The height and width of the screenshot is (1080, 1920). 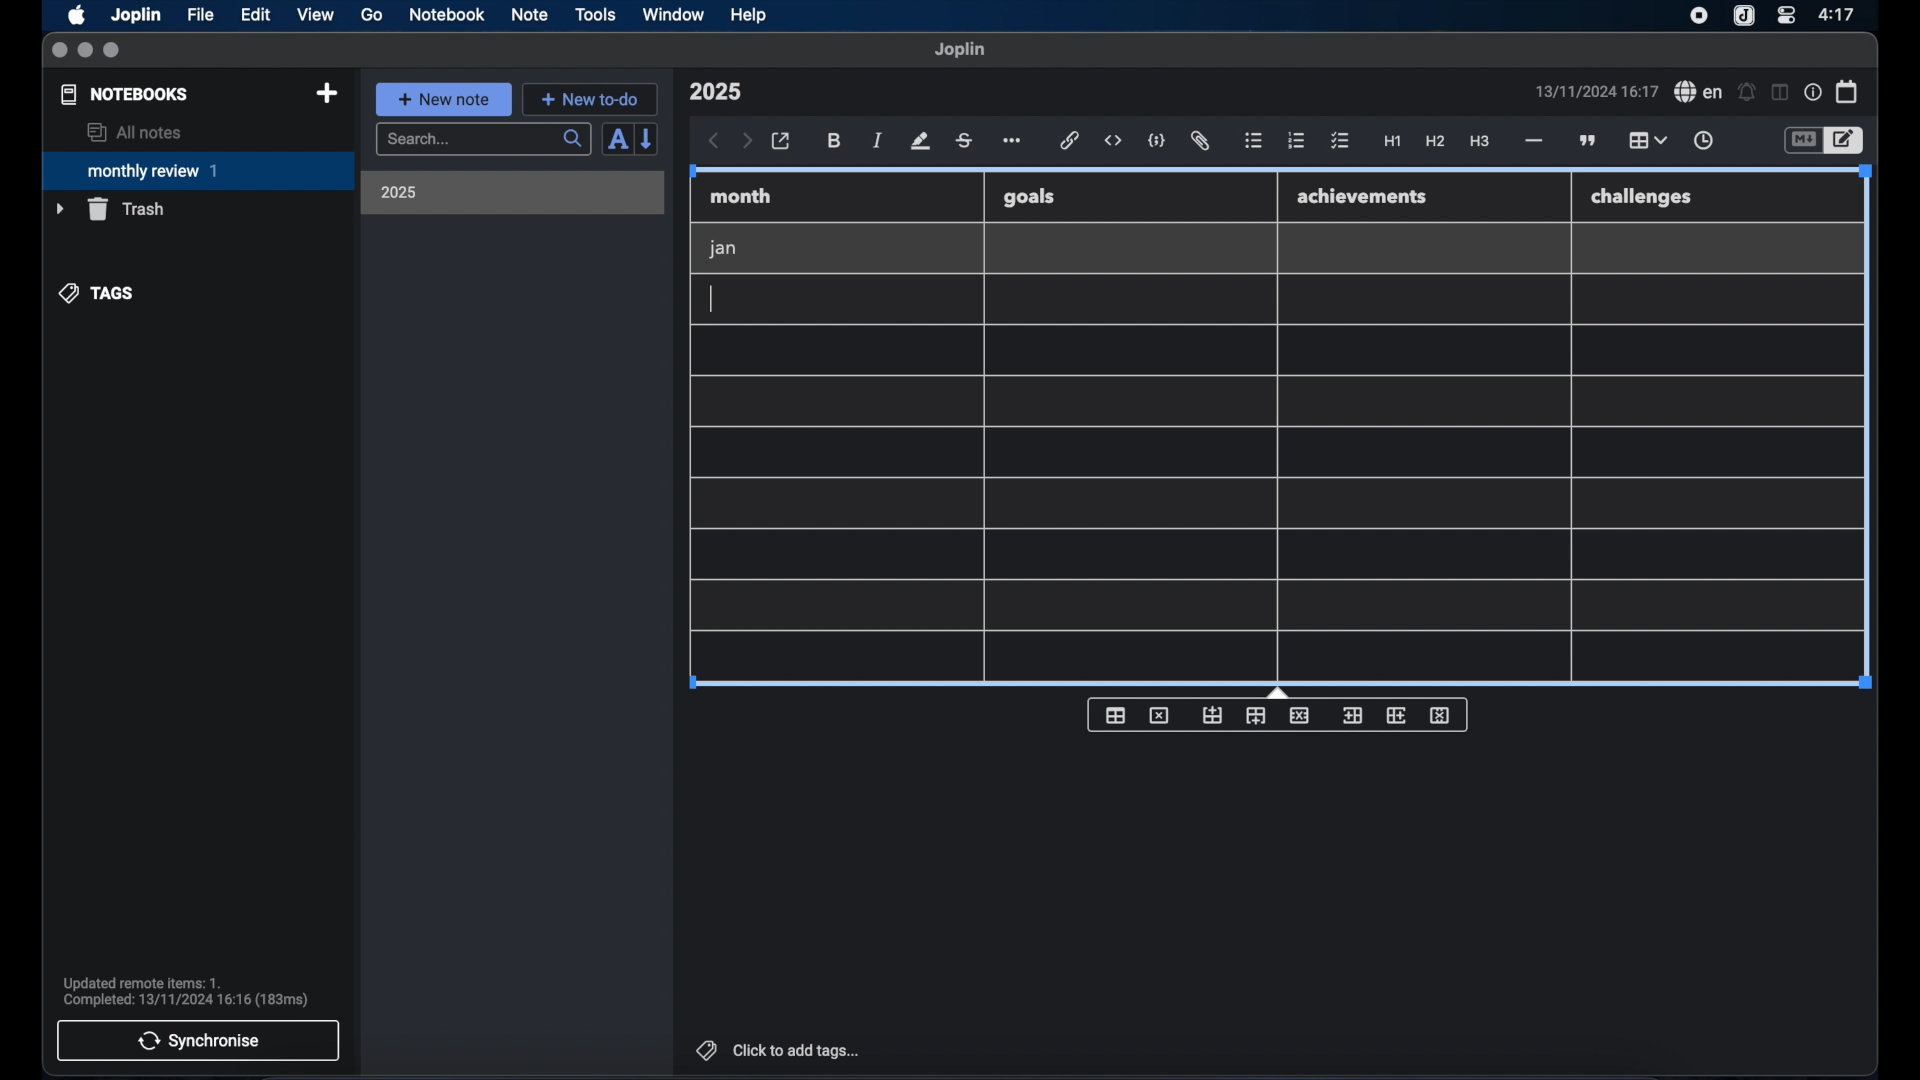 I want to click on insert time, so click(x=1703, y=141).